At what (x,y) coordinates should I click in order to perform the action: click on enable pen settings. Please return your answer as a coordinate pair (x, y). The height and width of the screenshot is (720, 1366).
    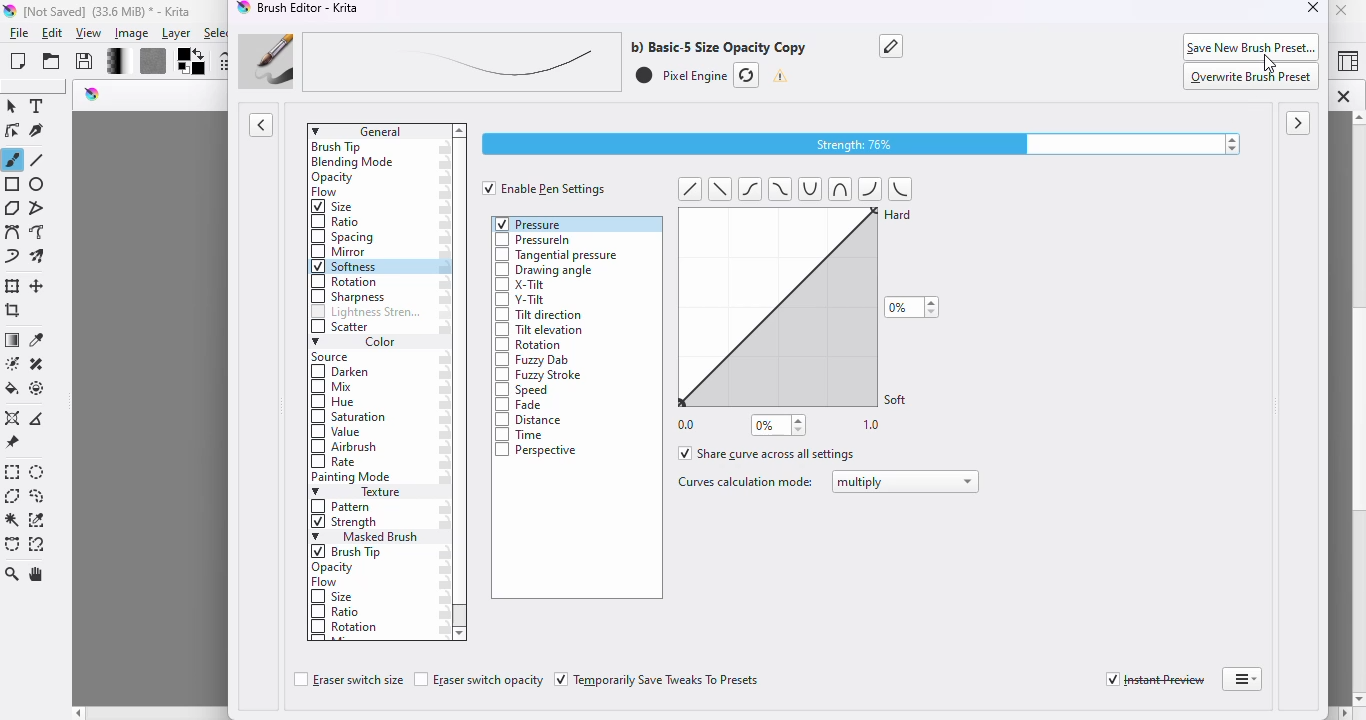
    Looking at the image, I should click on (545, 188).